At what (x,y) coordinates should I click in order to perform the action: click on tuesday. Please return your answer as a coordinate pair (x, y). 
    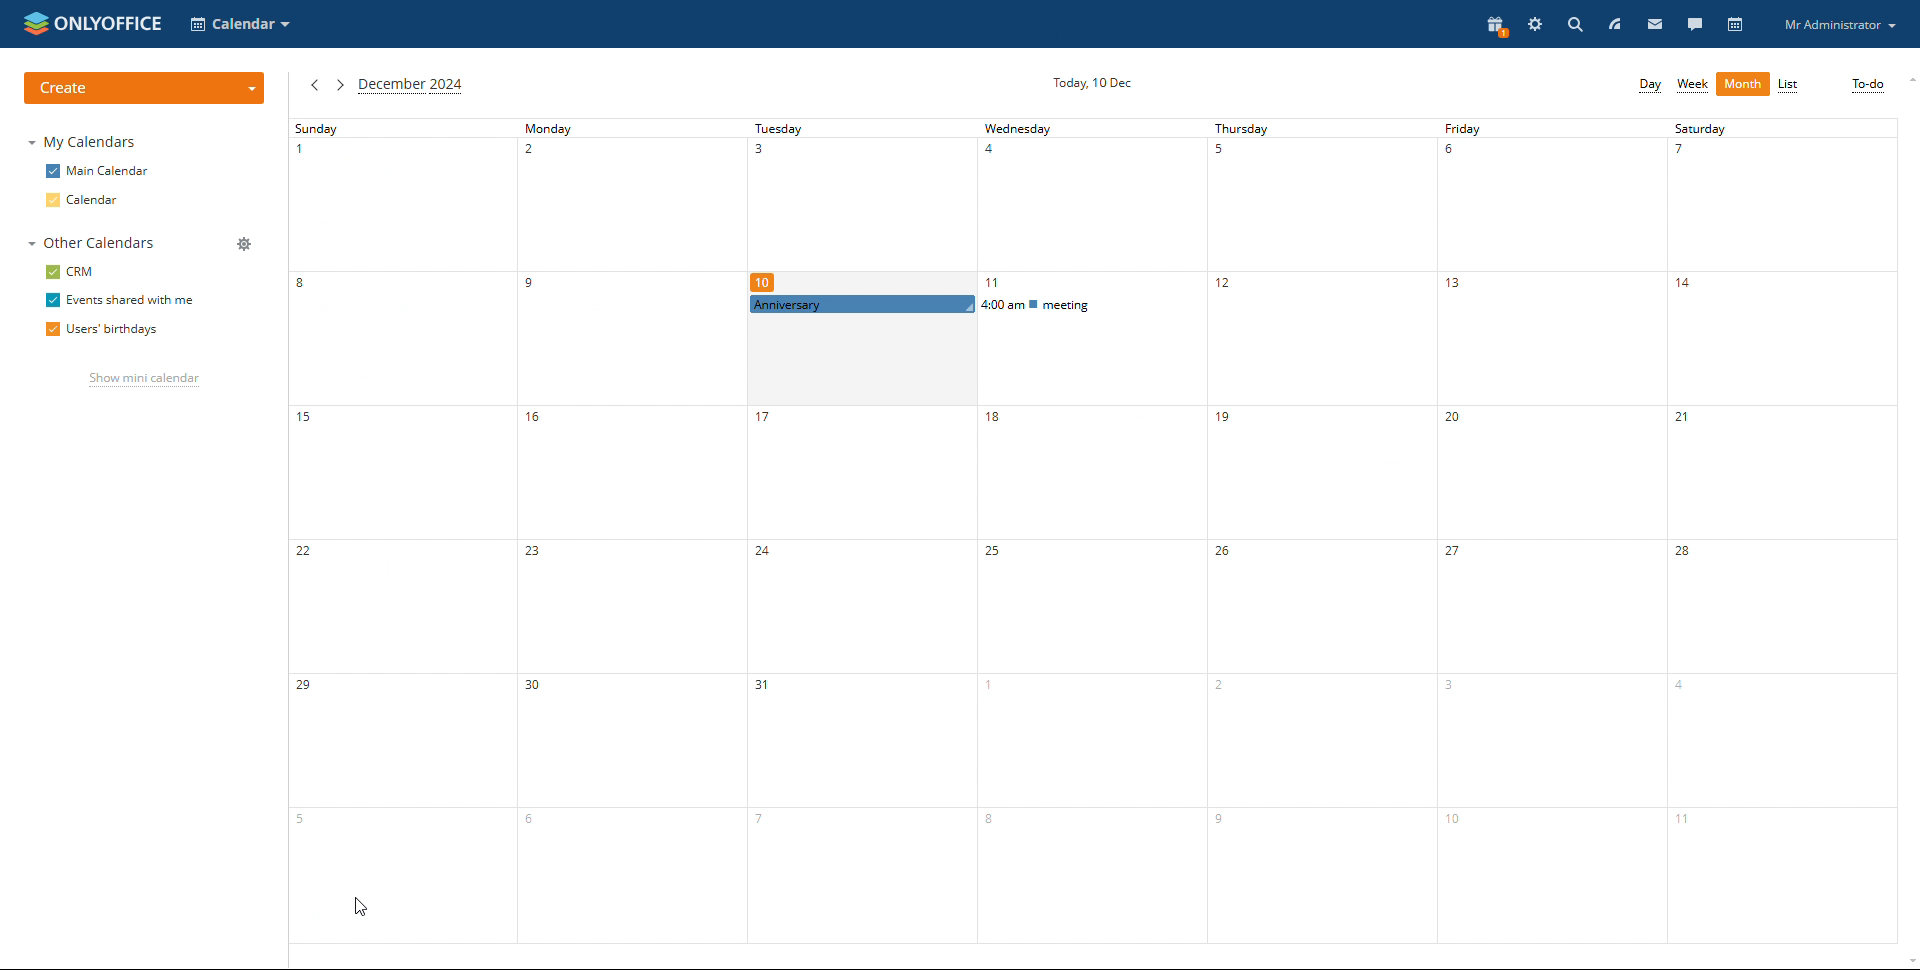
    Looking at the image, I should click on (858, 637).